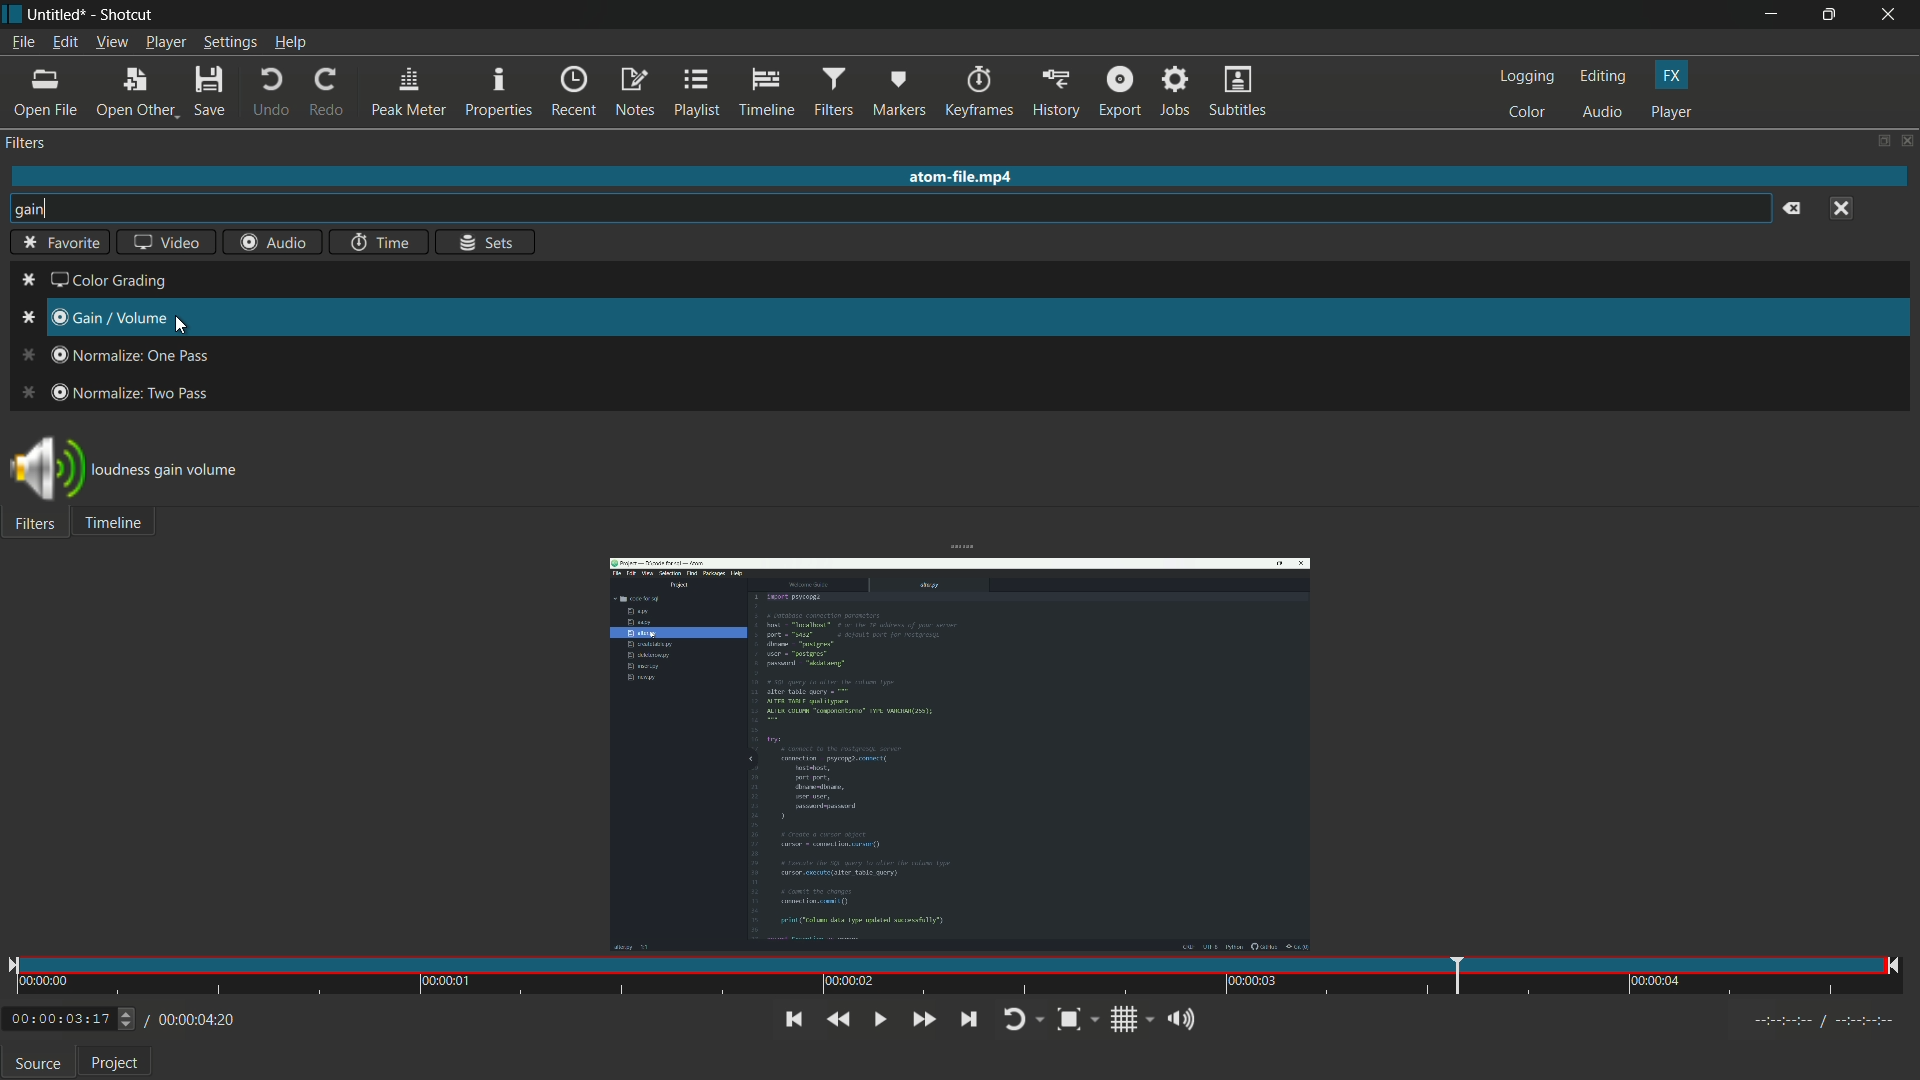 Image resolution: width=1920 pixels, height=1080 pixels. Describe the element at coordinates (1177, 93) in the screenshot. I see `jobs` at that location.